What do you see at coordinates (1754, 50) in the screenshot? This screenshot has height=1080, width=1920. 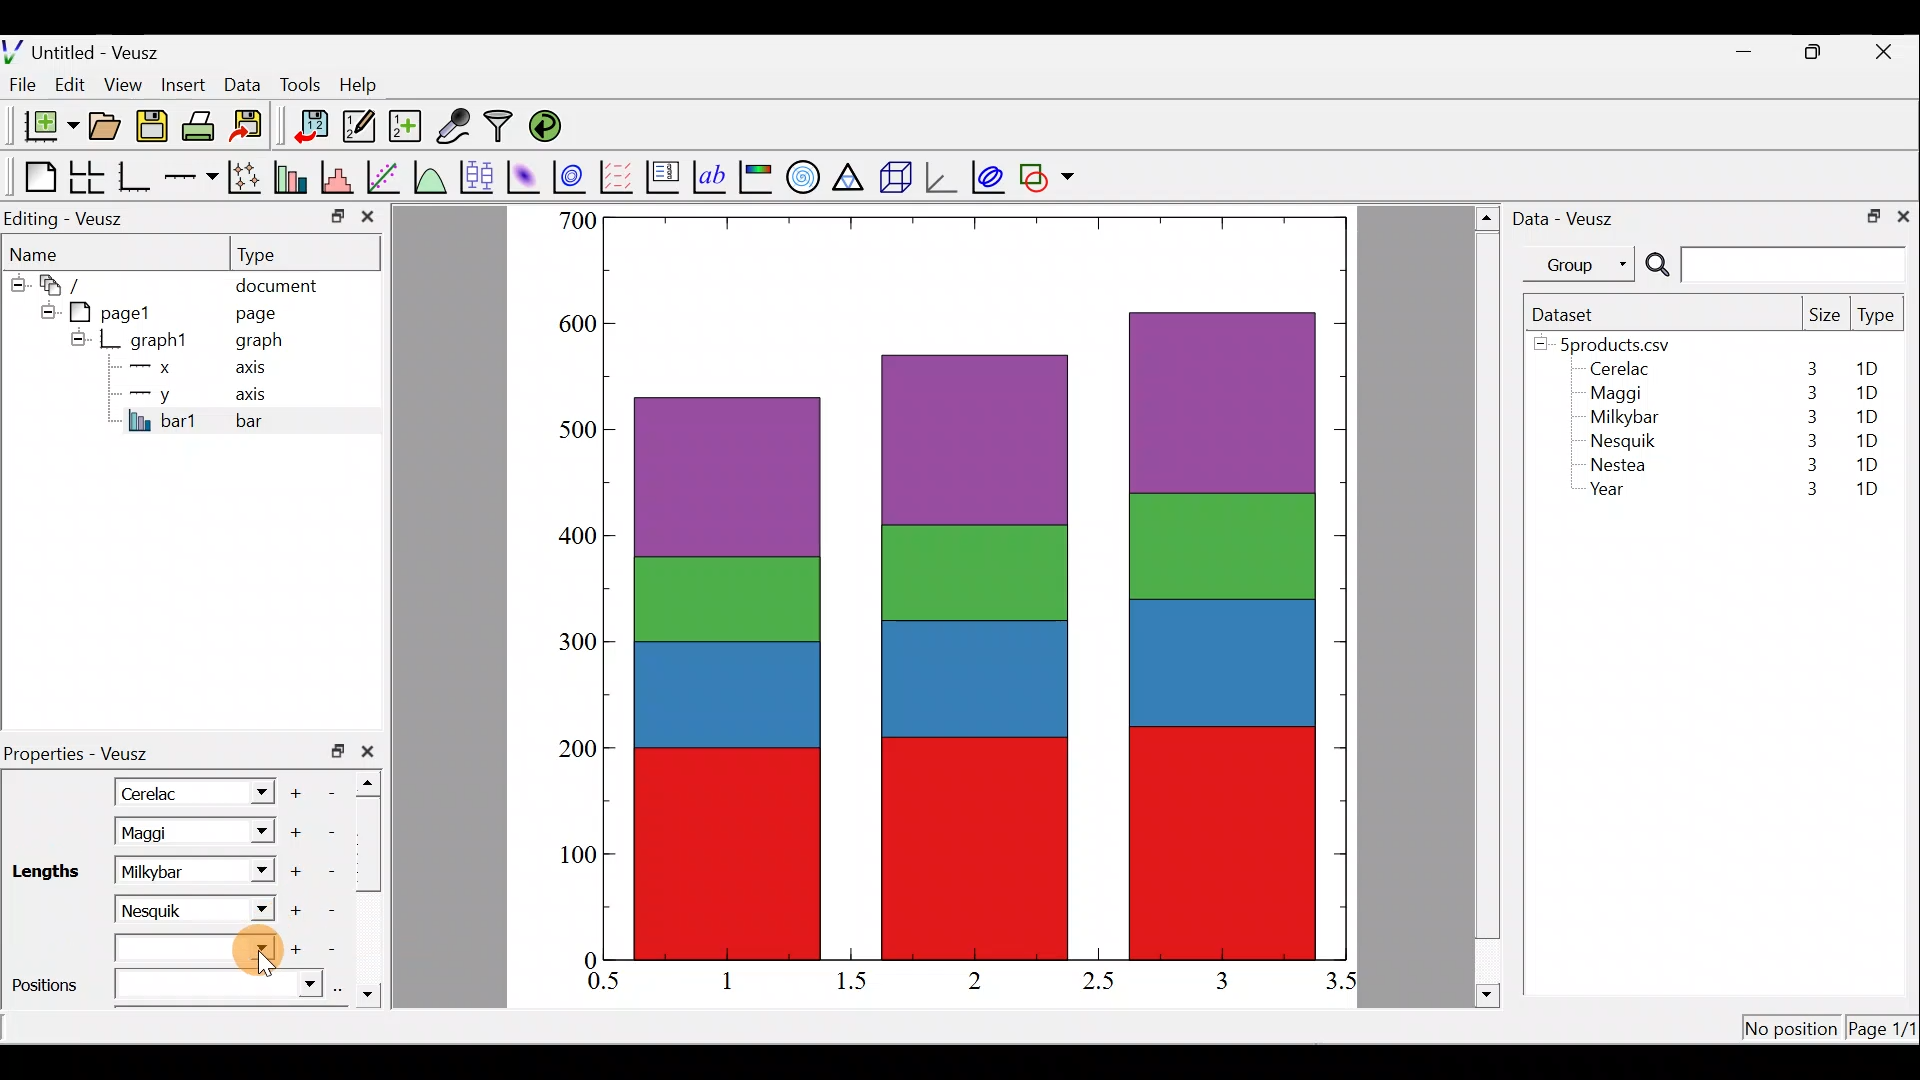 I see `minimize` at bounding box center [1754, 50].